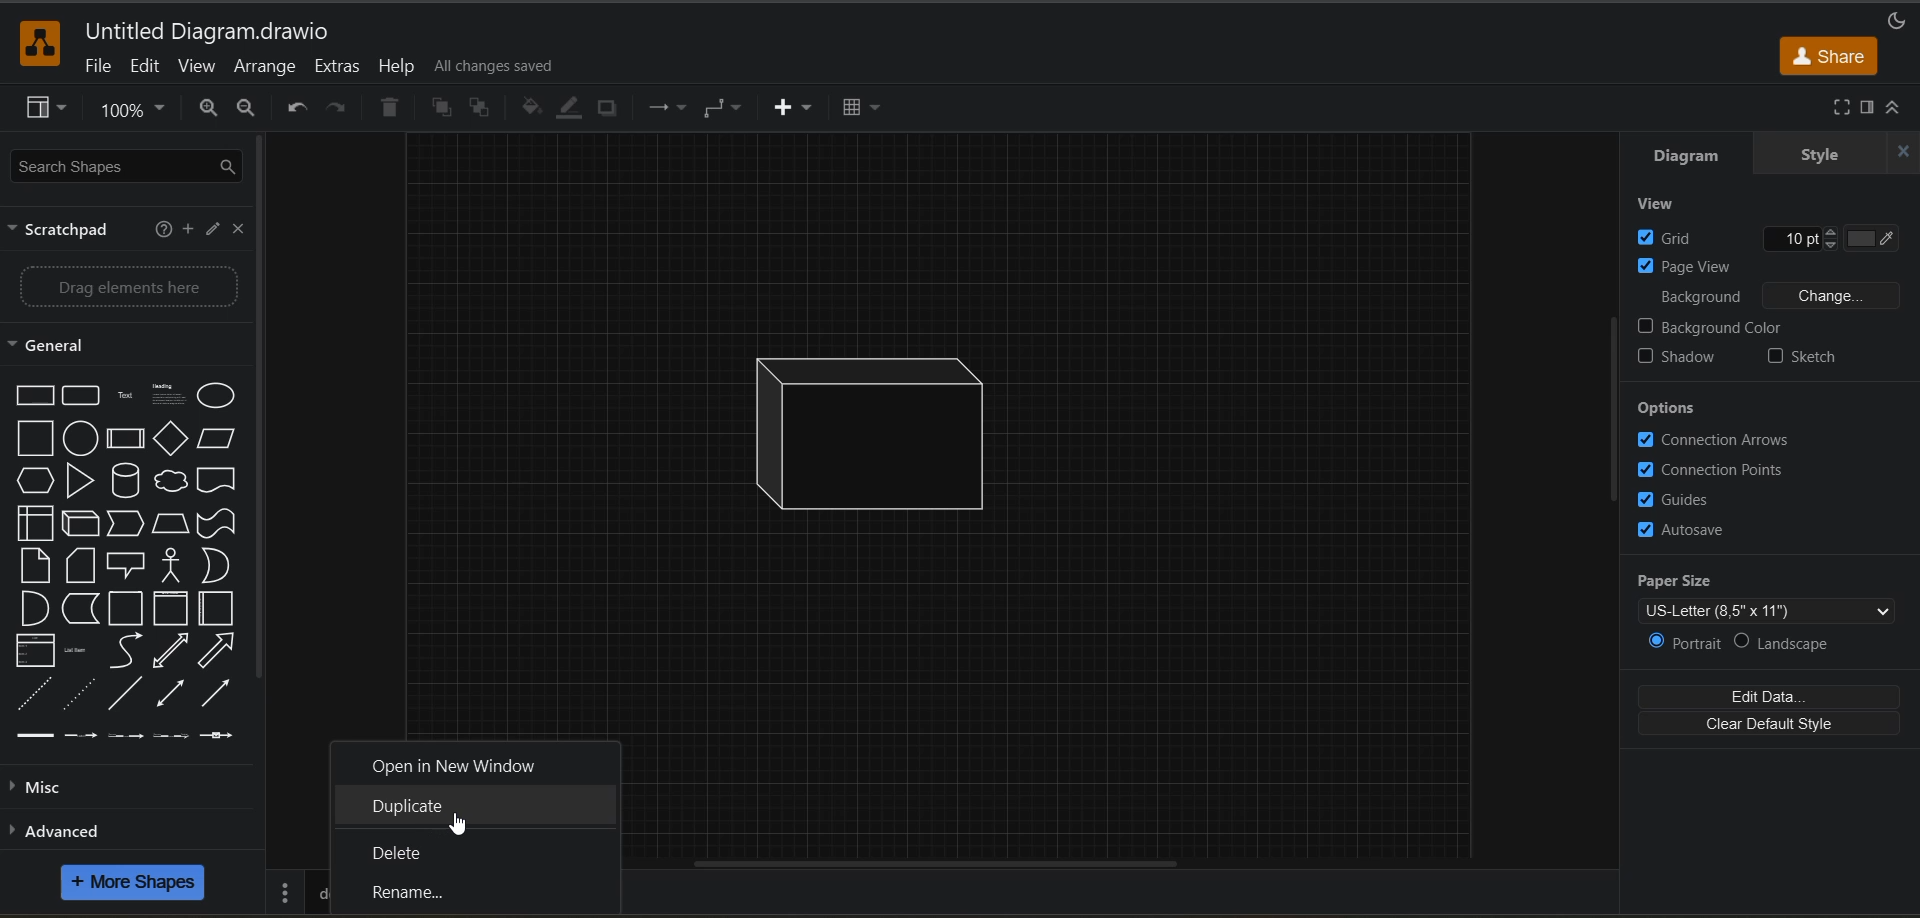 Image resolution: width=1920 pixels, height=918 pixels. What do you see at coordinates (40, 43) in the screenshot?
I see `app logo` at bounding box center [40, 43].